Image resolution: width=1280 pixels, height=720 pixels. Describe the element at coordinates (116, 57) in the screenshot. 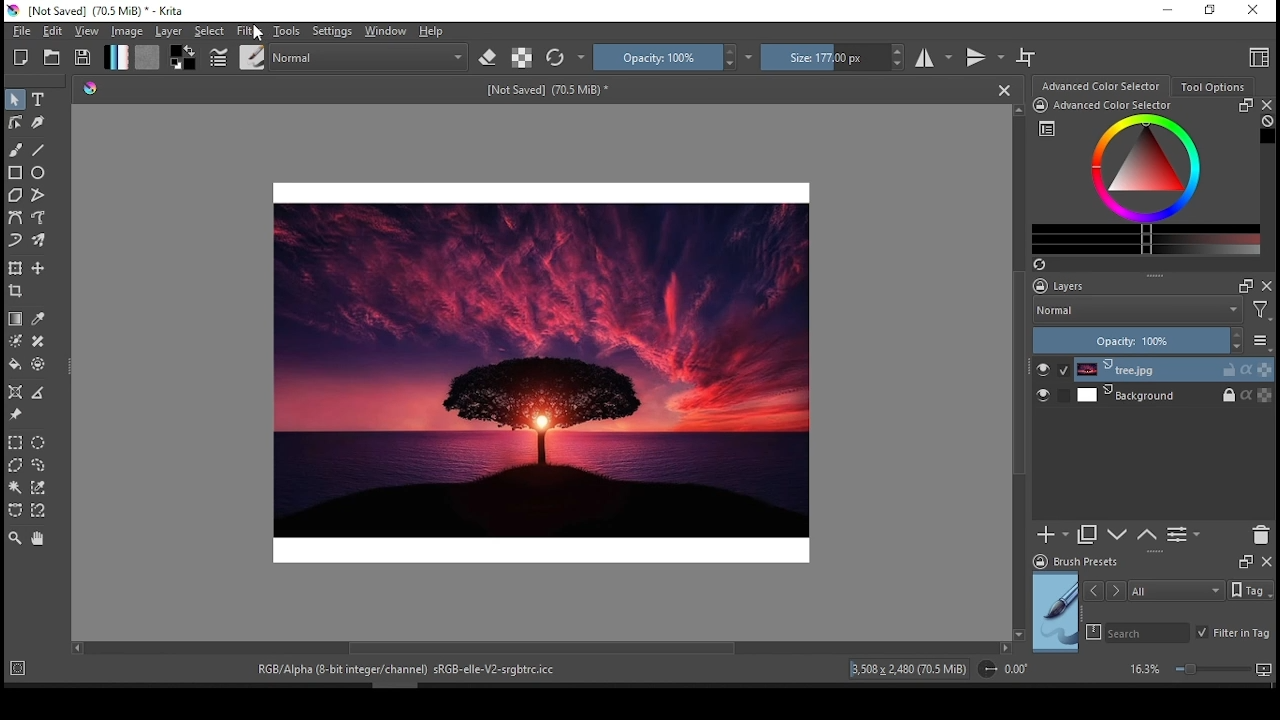

I see `fill gradient tool` at that location.